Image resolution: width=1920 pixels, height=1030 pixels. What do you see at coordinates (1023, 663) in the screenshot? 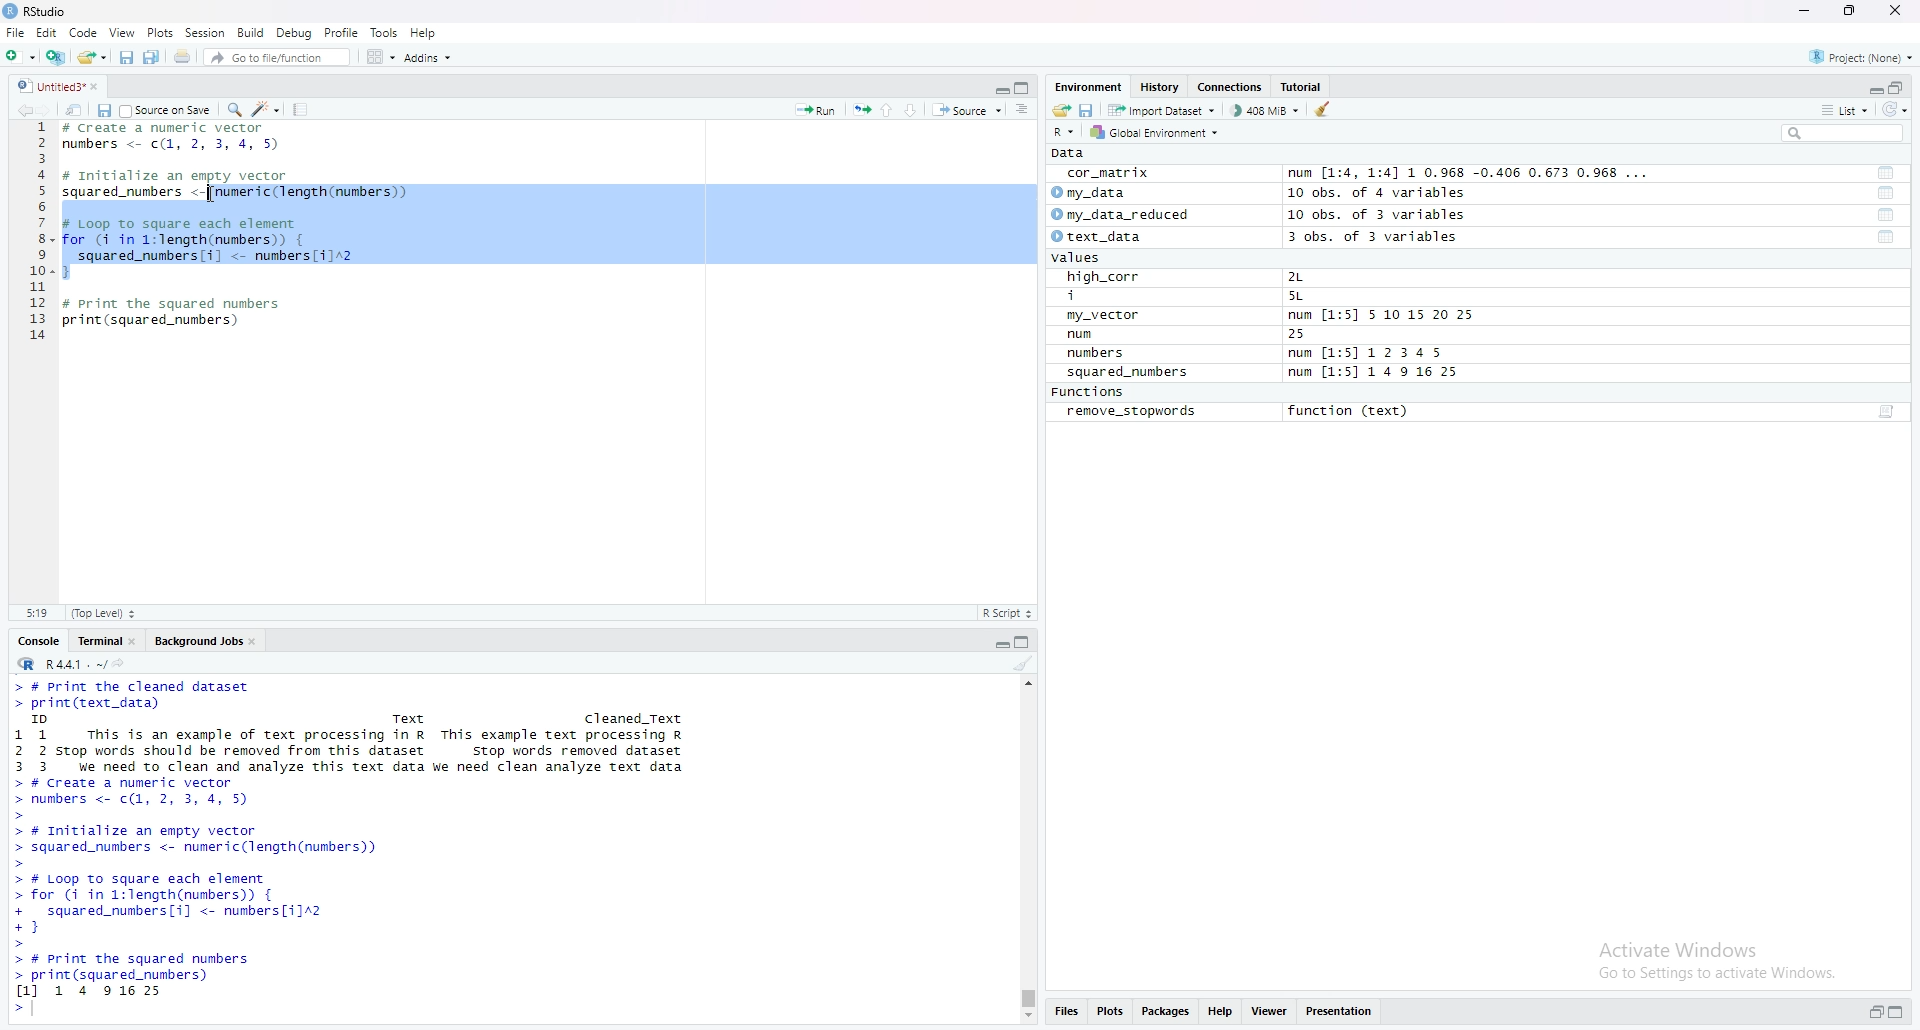
I see `clear console` at bounding box center [1023, 663].